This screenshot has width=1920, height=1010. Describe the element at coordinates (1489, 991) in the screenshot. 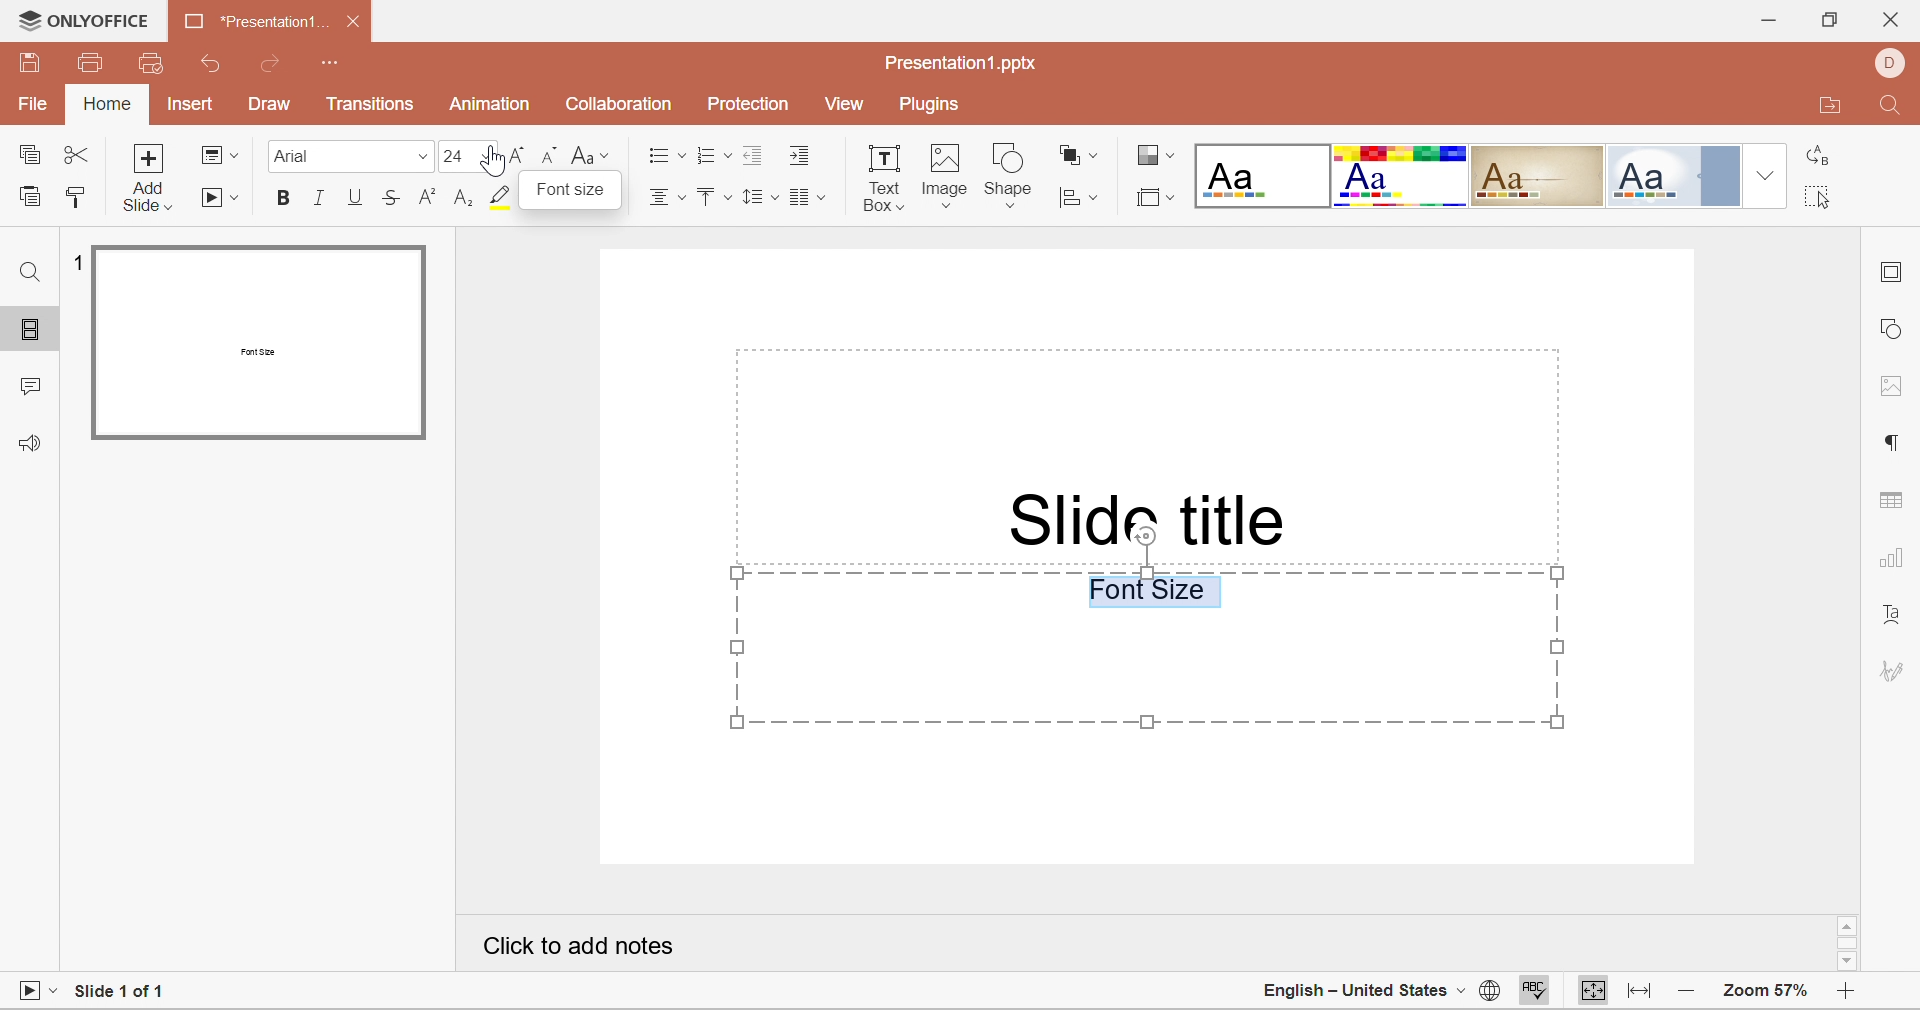

I see `Set document language` at that location.